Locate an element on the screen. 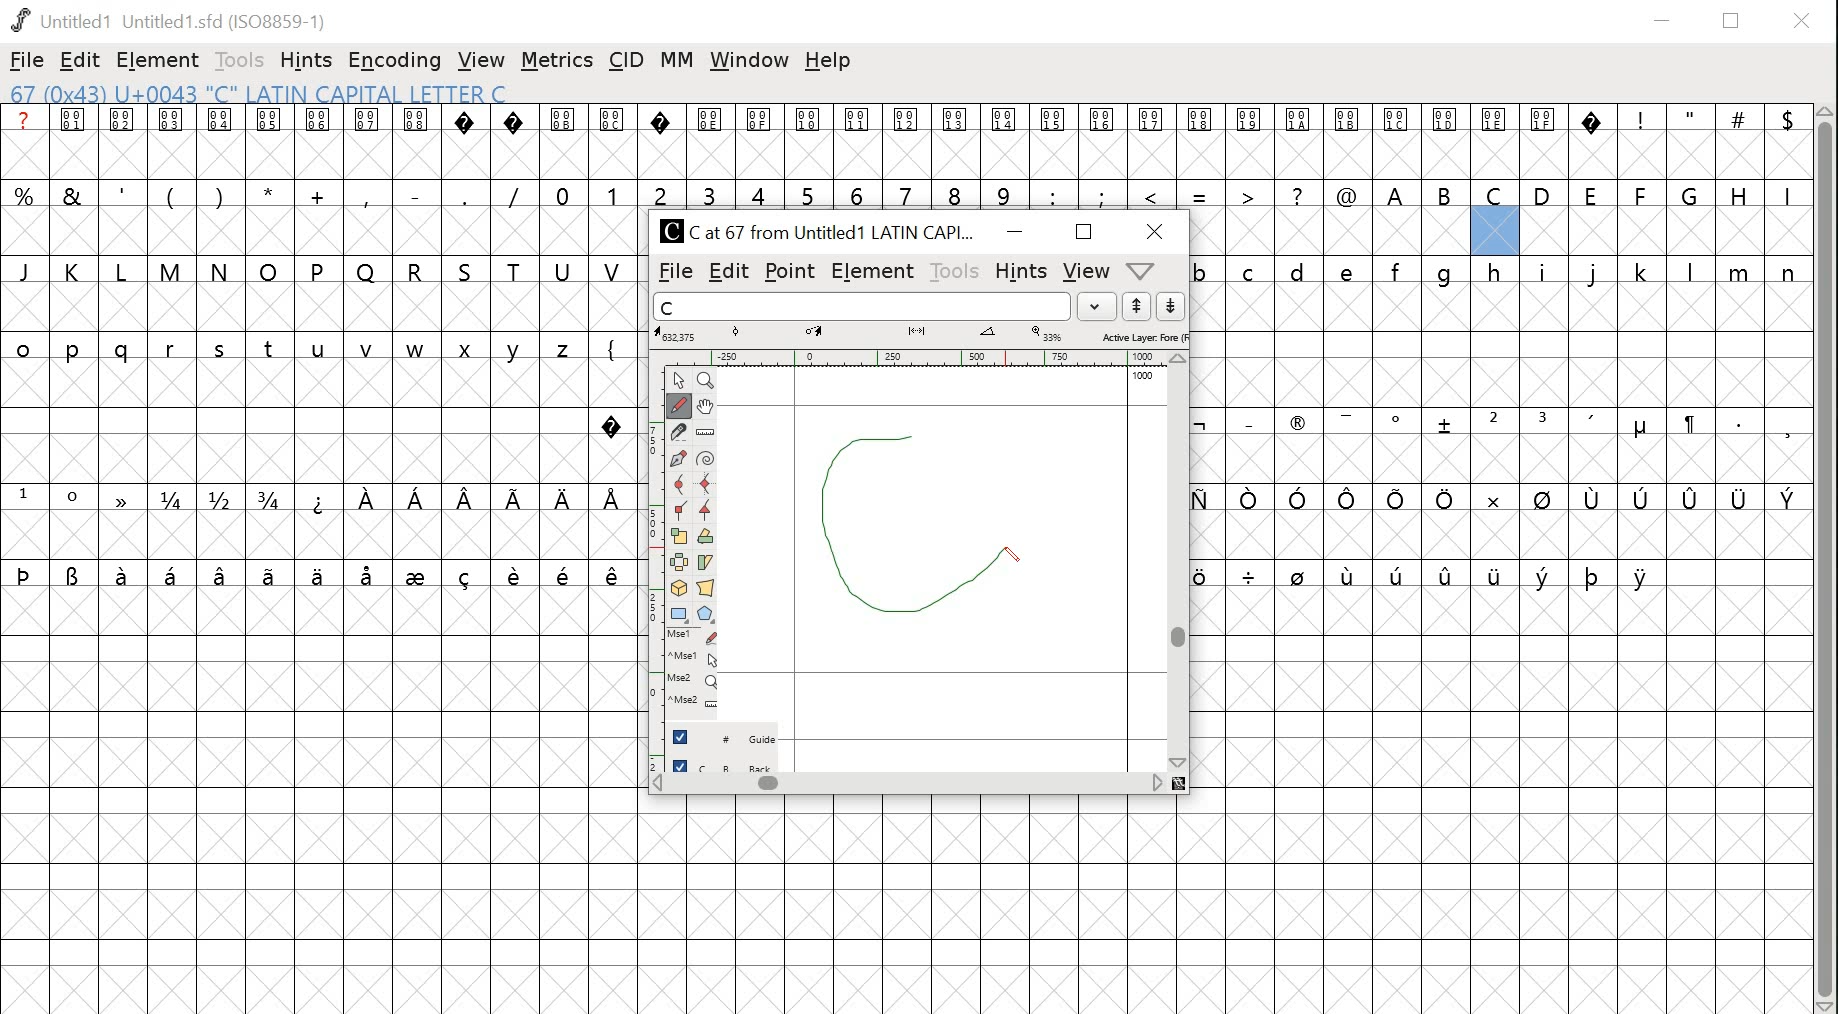 This screenshot has height=1014, width=1838. glyphs is located at coordinates (1497, 384).